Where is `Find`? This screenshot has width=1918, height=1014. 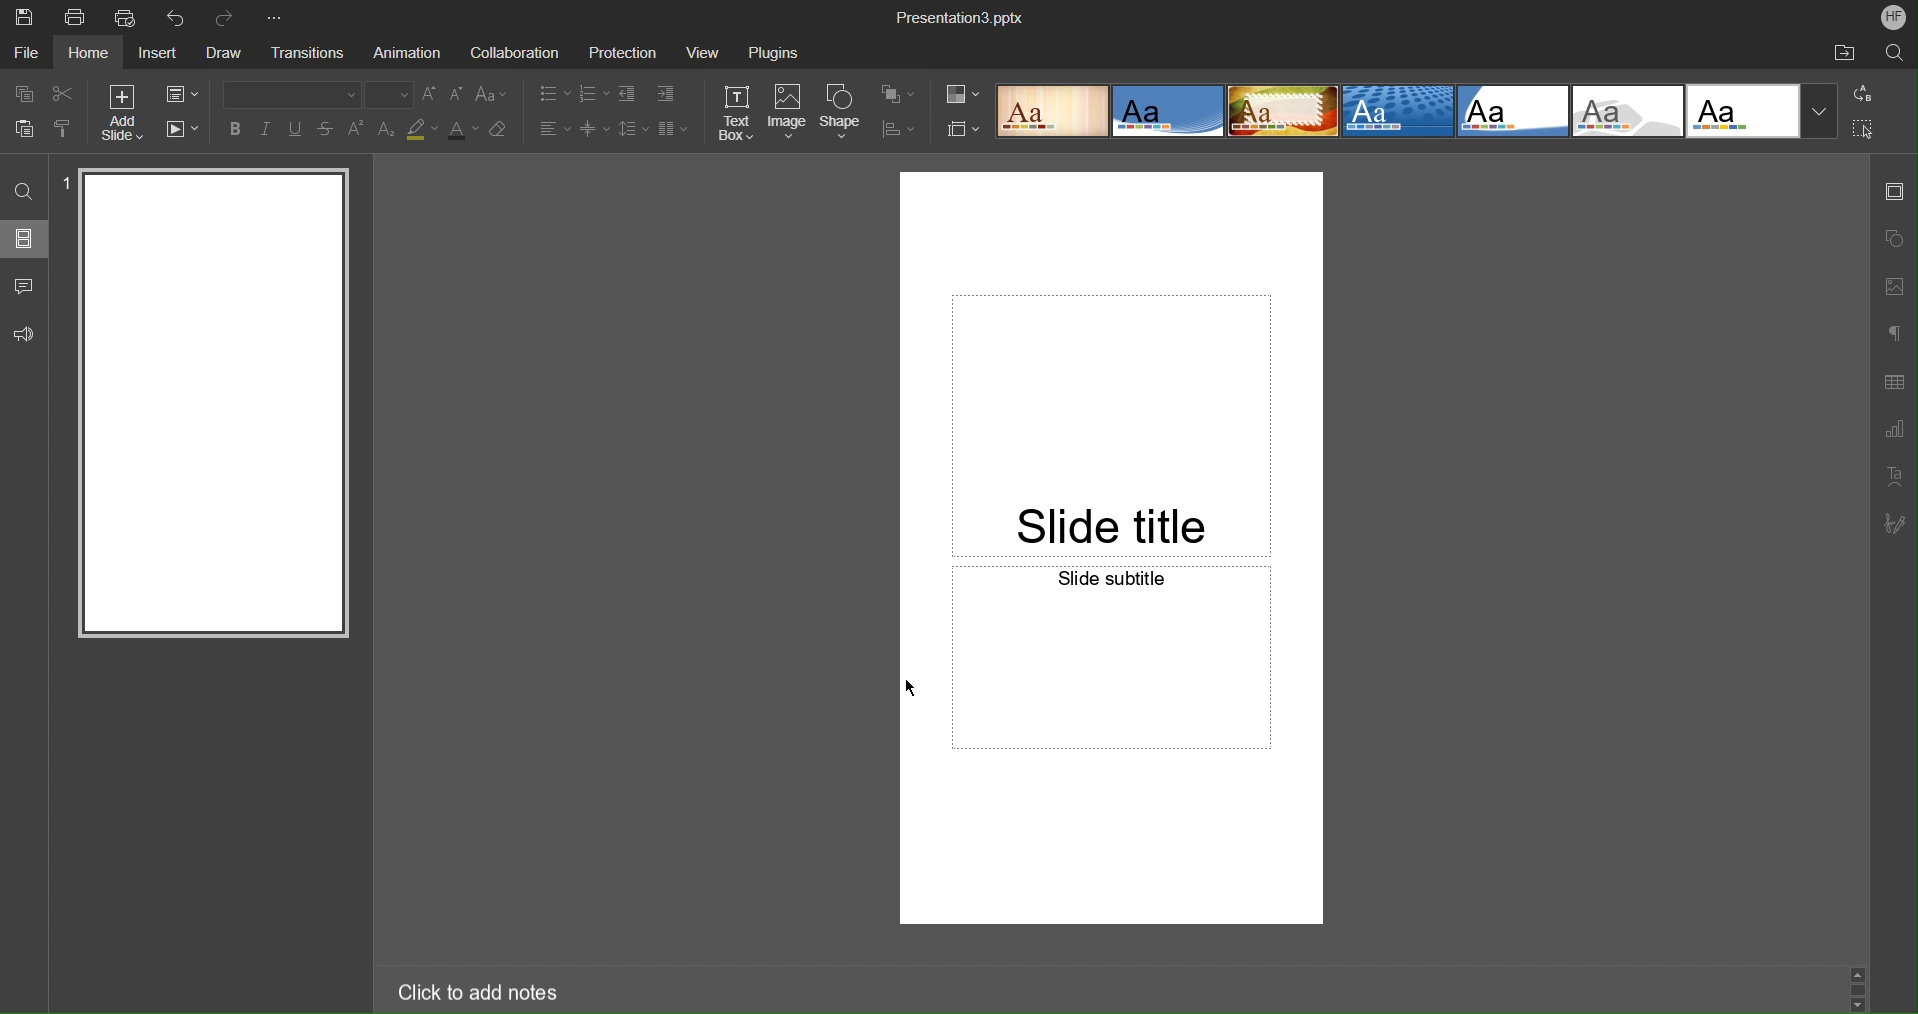
Find is located at coordinates (23, 191).